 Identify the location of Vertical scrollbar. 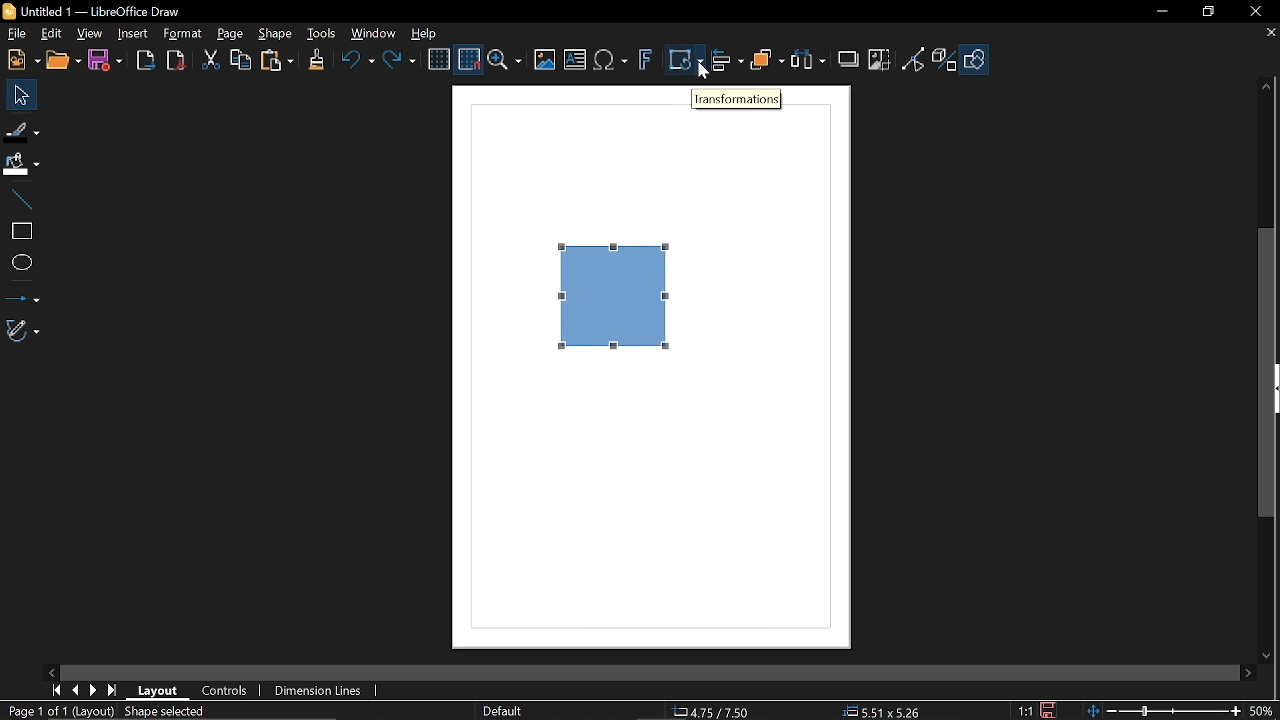
(1270, 375).